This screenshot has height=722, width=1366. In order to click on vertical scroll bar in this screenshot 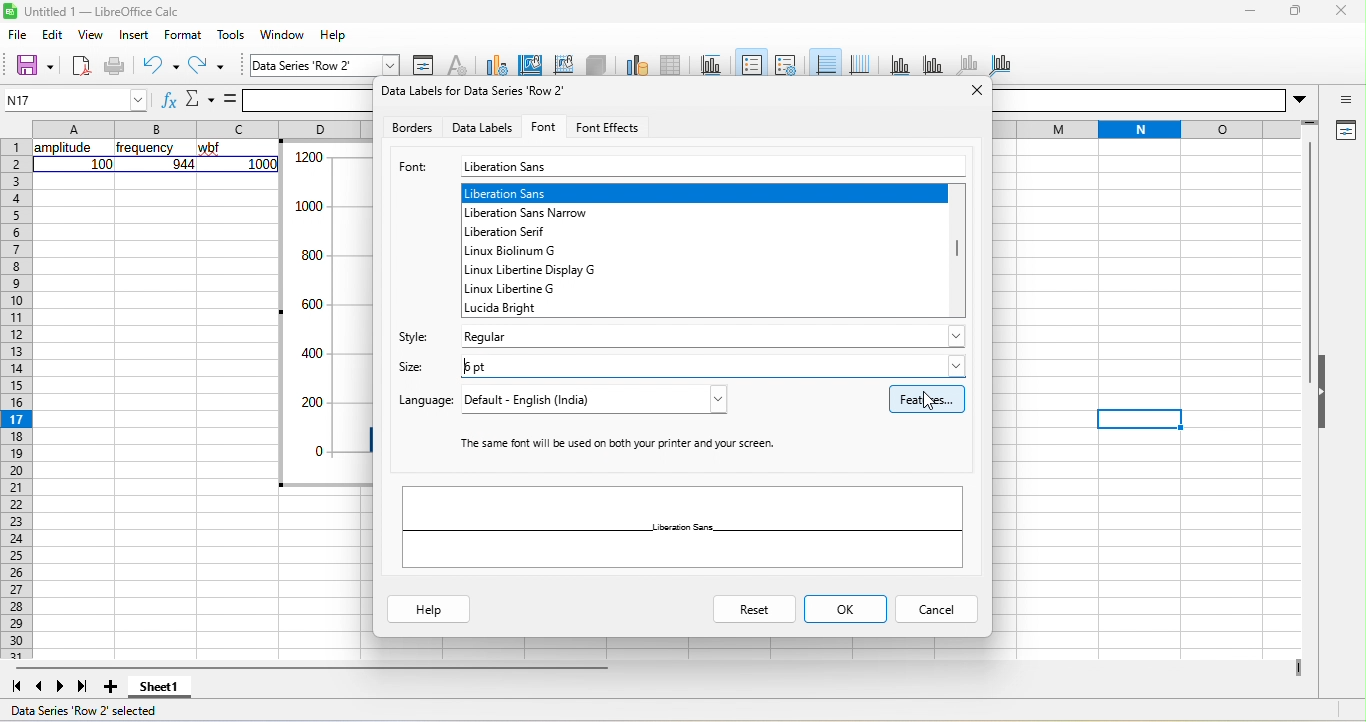, I will do `click(1310, 262)`.